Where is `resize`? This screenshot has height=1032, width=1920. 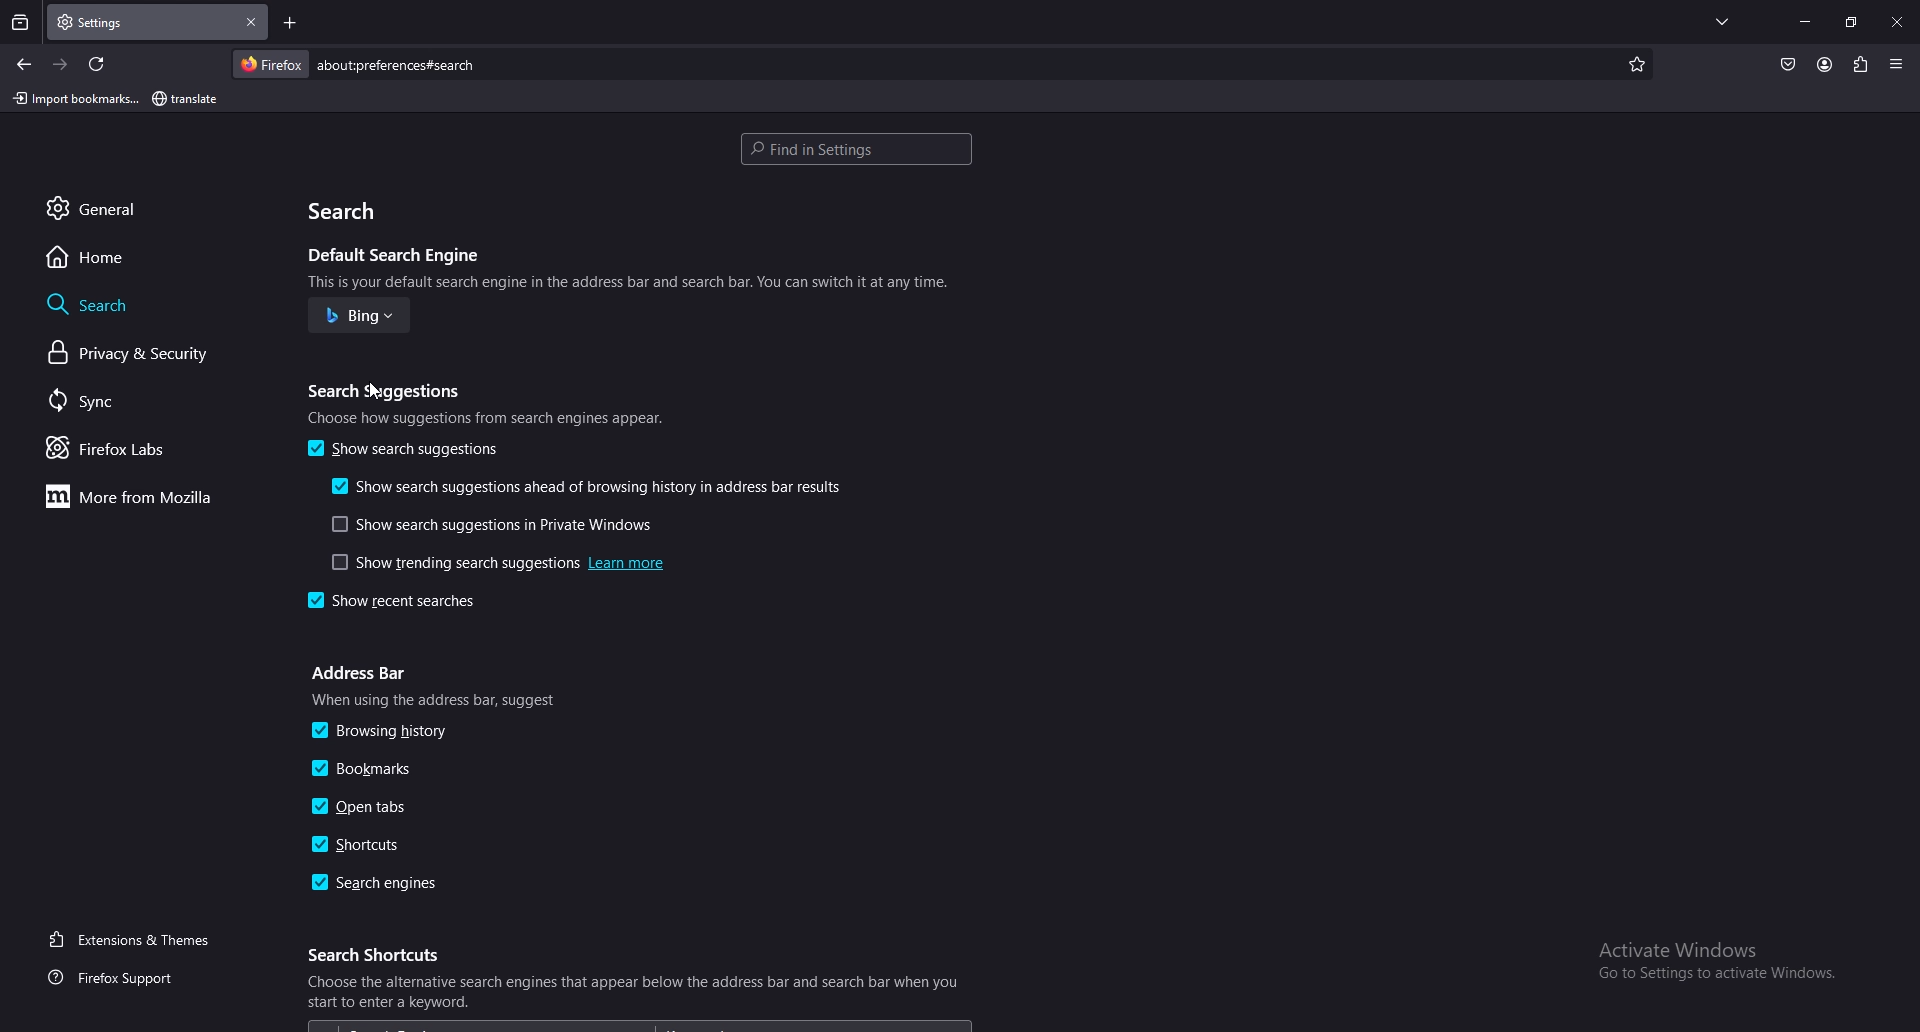
resize is located at coordinates (1851, 22).